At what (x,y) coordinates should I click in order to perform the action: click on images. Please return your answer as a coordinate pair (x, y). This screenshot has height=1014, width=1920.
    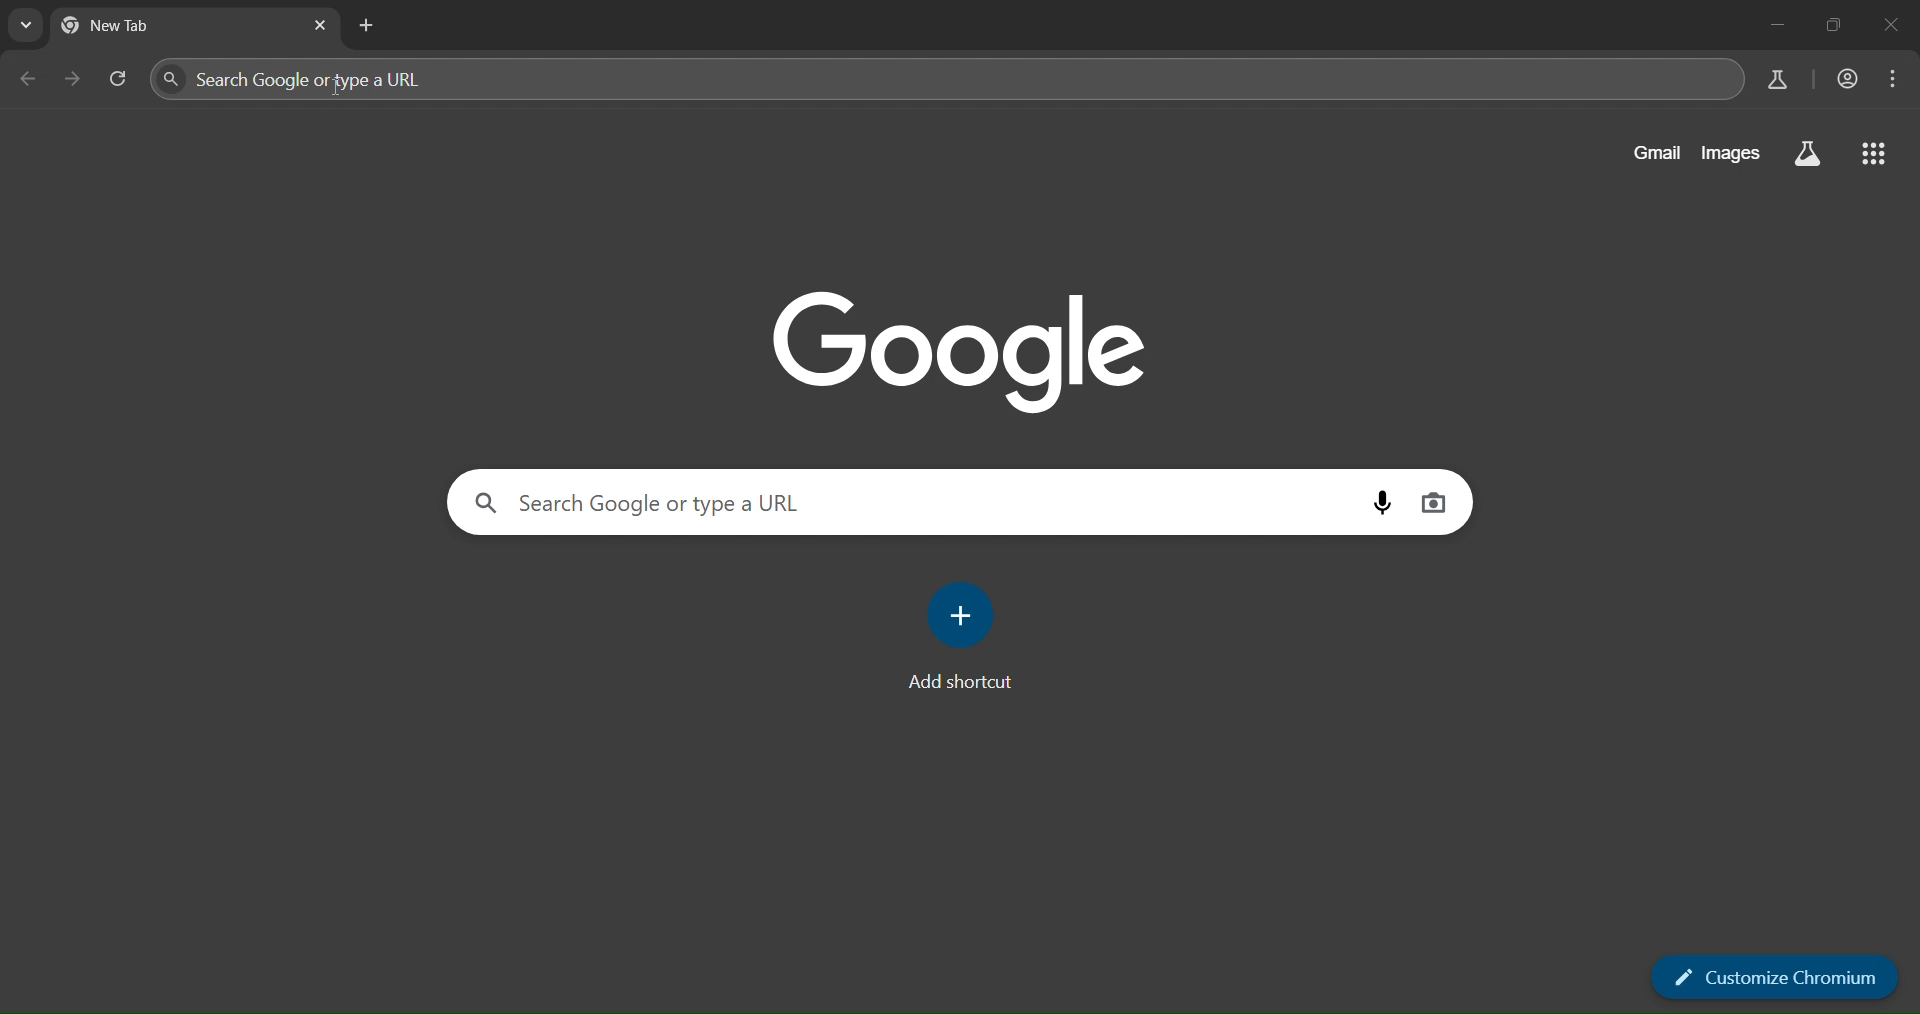
    Looking at the image, I should click on (1729, 154).